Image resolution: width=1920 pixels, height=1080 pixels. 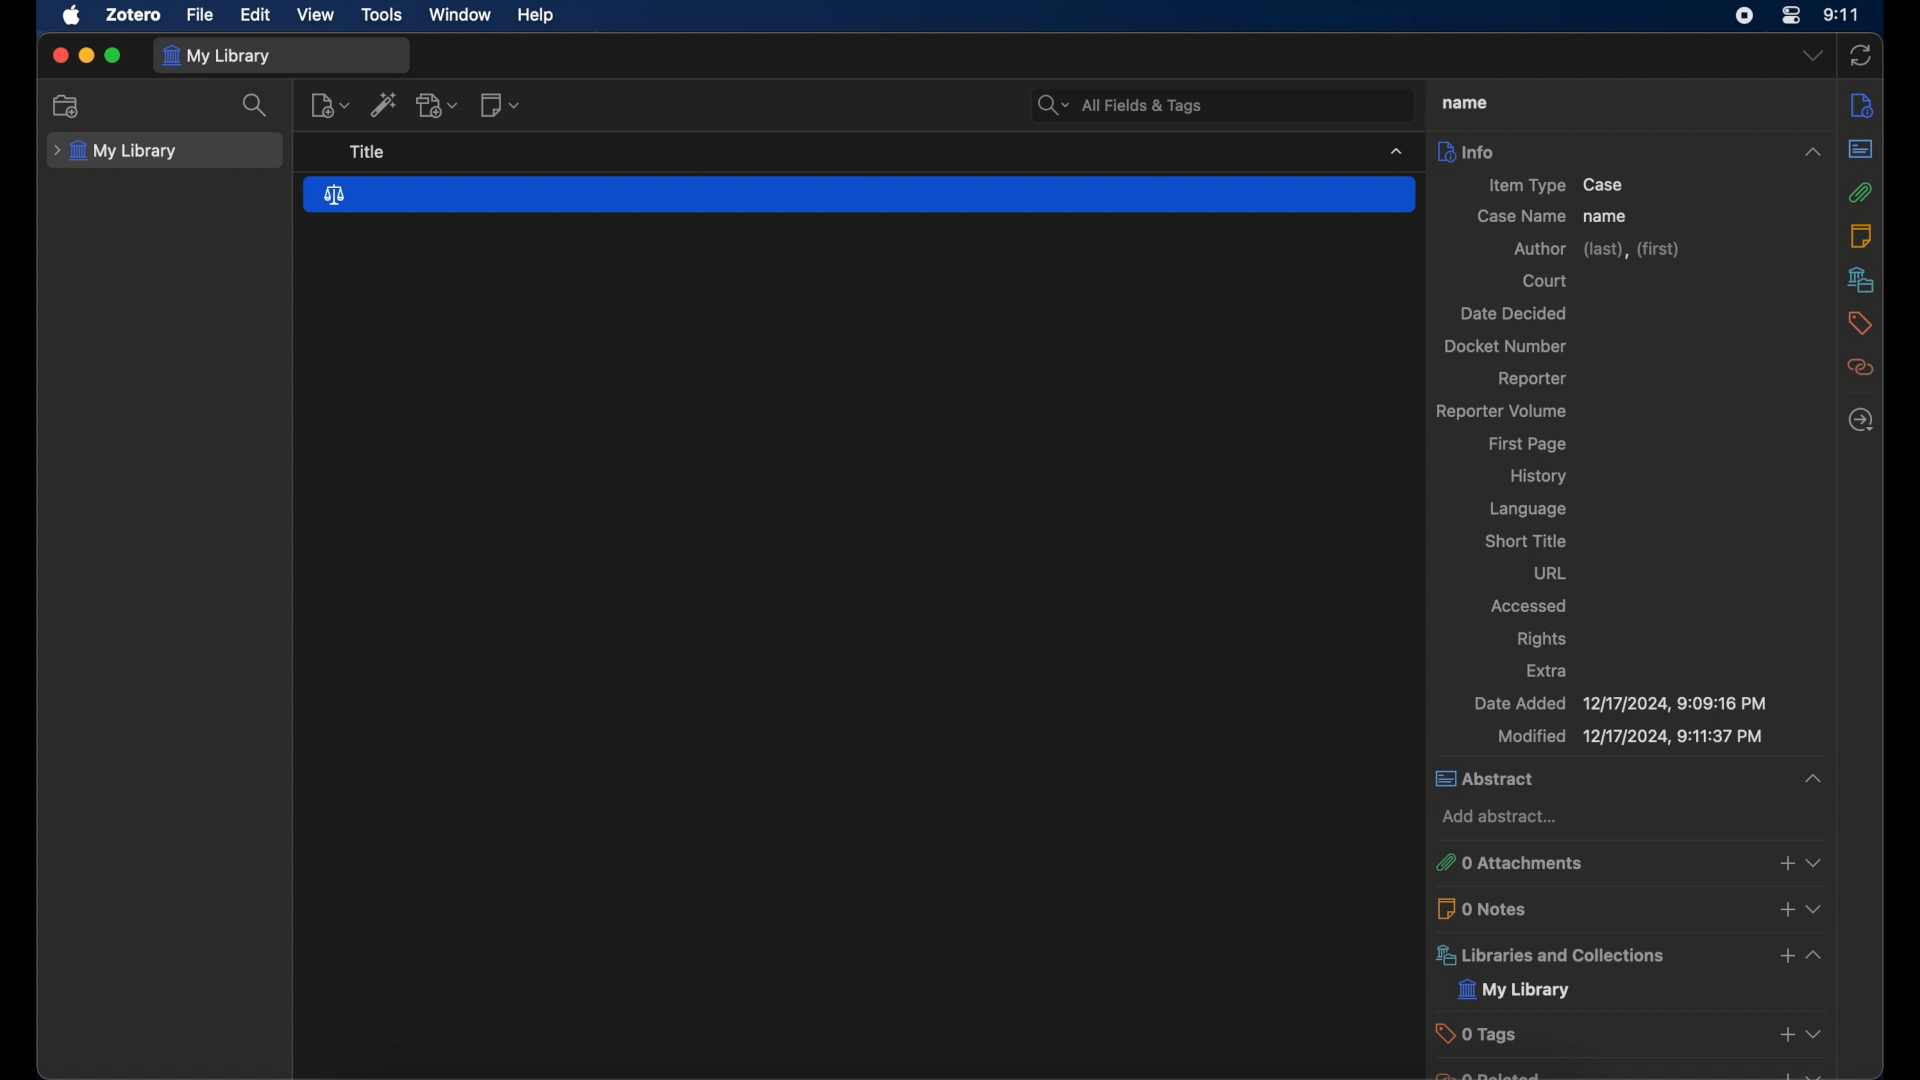 What do you see at coordinates (382, 15) in the screenshot?
I see `tools` at bounding box center [382, 15].